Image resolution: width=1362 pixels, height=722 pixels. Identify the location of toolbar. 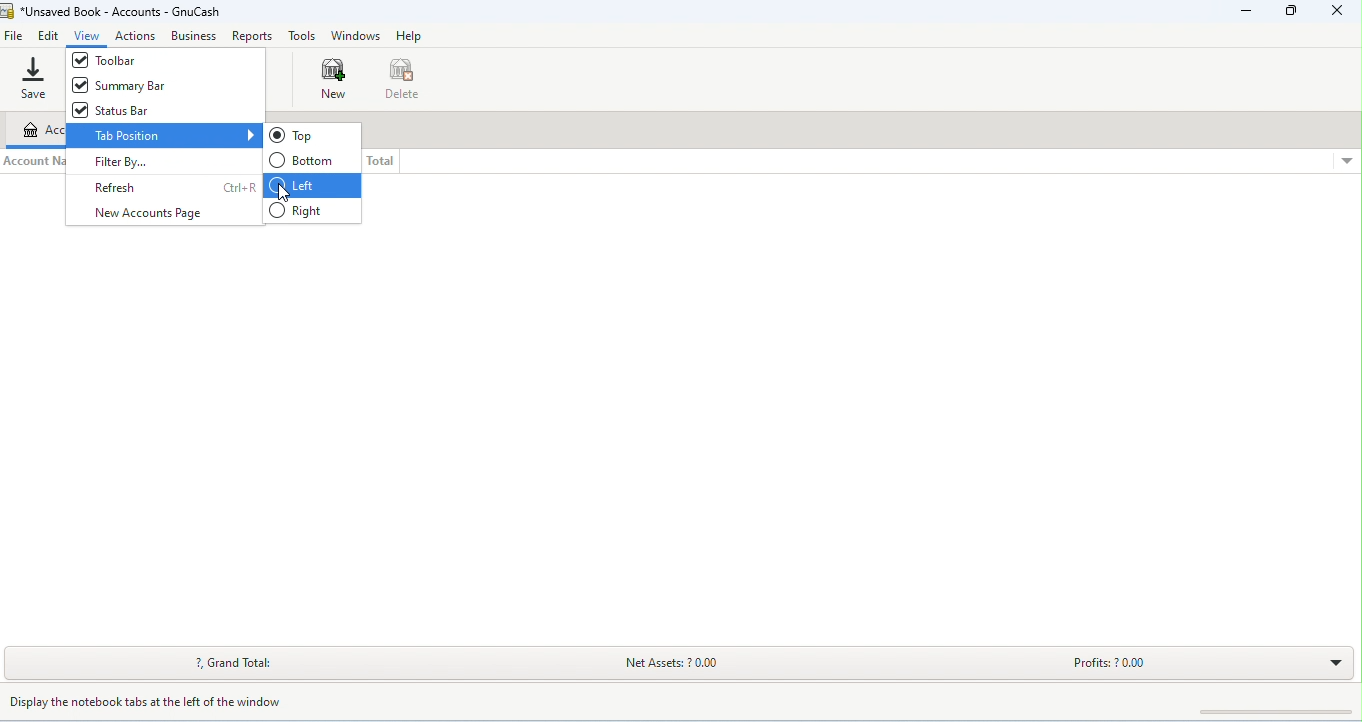
(158, 58).